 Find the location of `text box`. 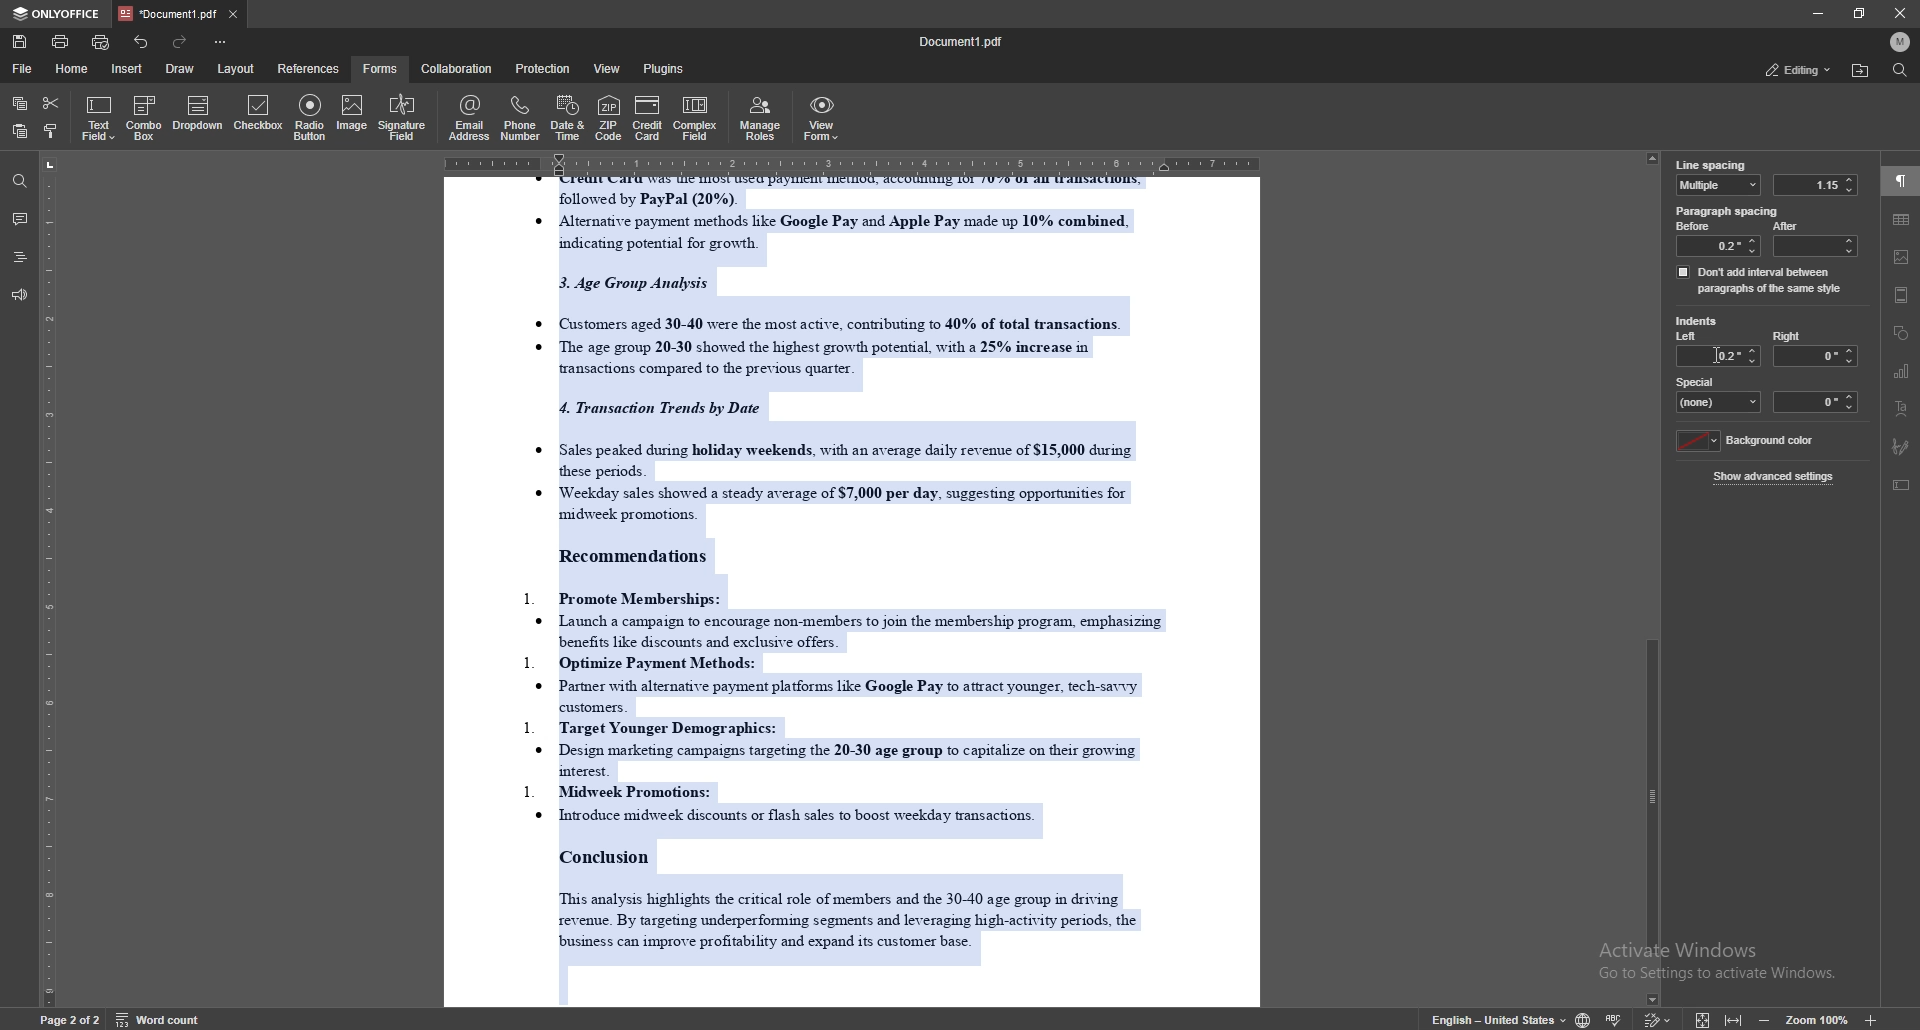

text box is located at coordinates (1903, 485).